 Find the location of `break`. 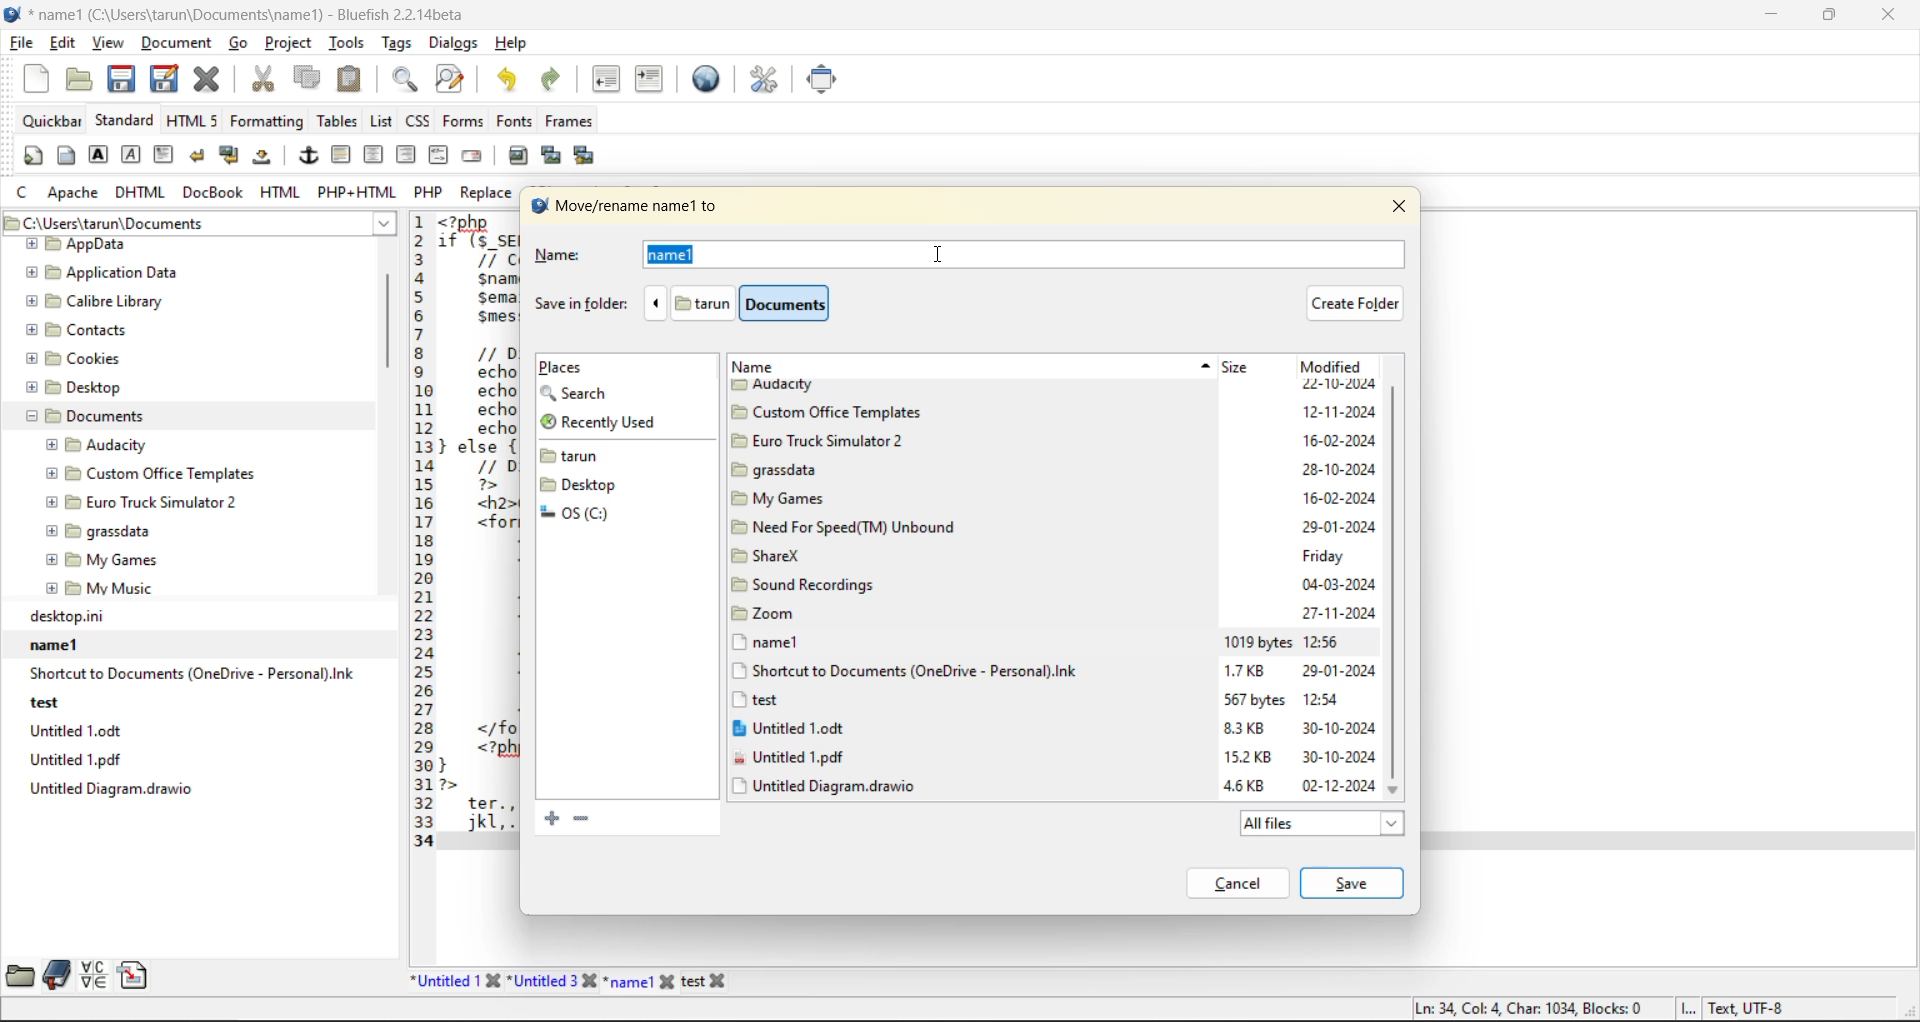

break is located at coordinates (201, 158).